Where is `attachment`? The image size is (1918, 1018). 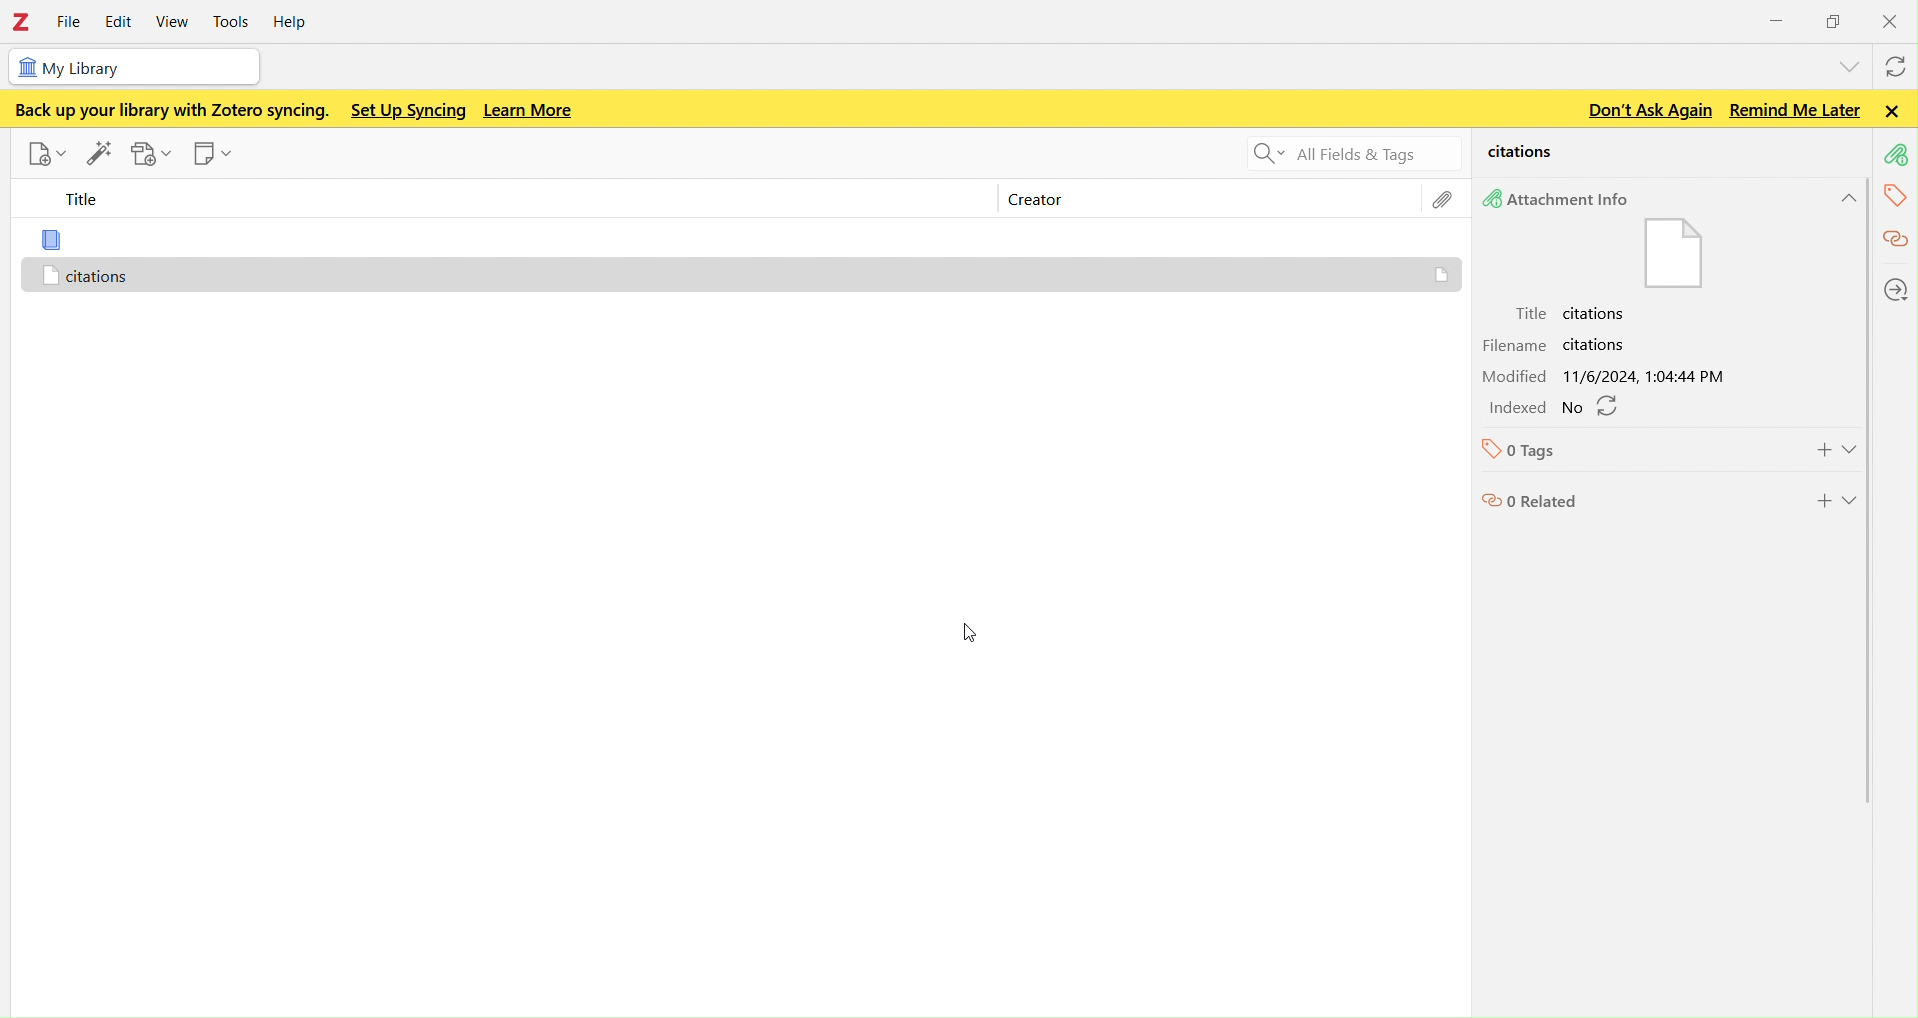
attachment is located at coordinates (1898, 153).